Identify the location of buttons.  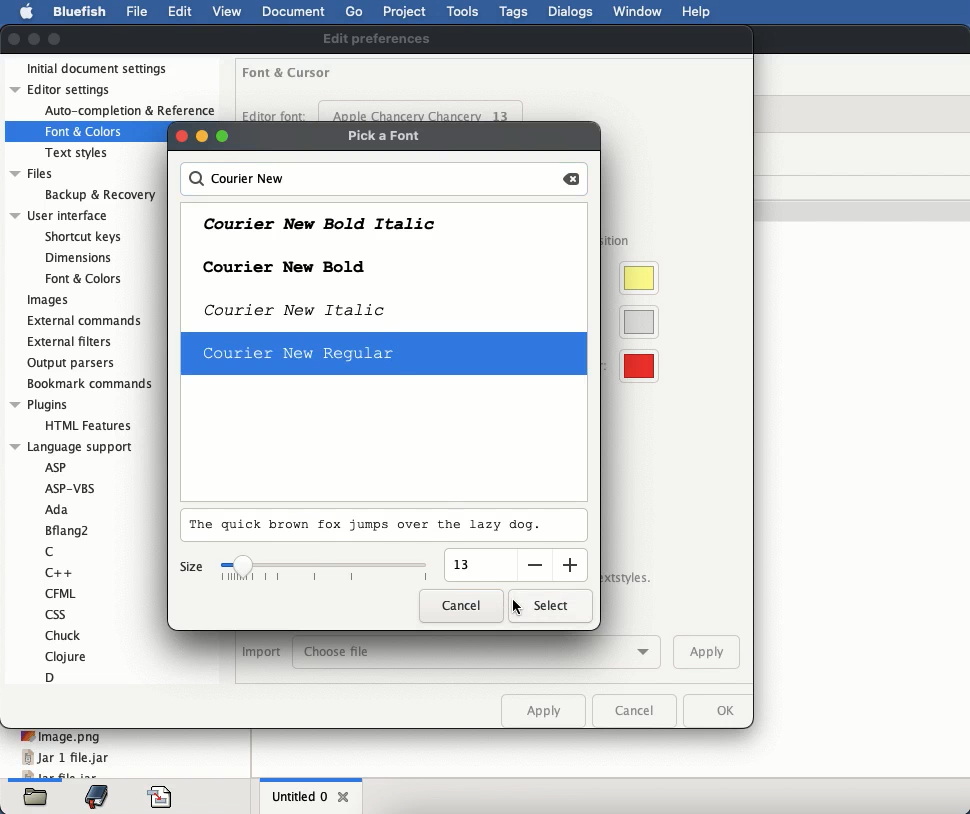
(199, 137).